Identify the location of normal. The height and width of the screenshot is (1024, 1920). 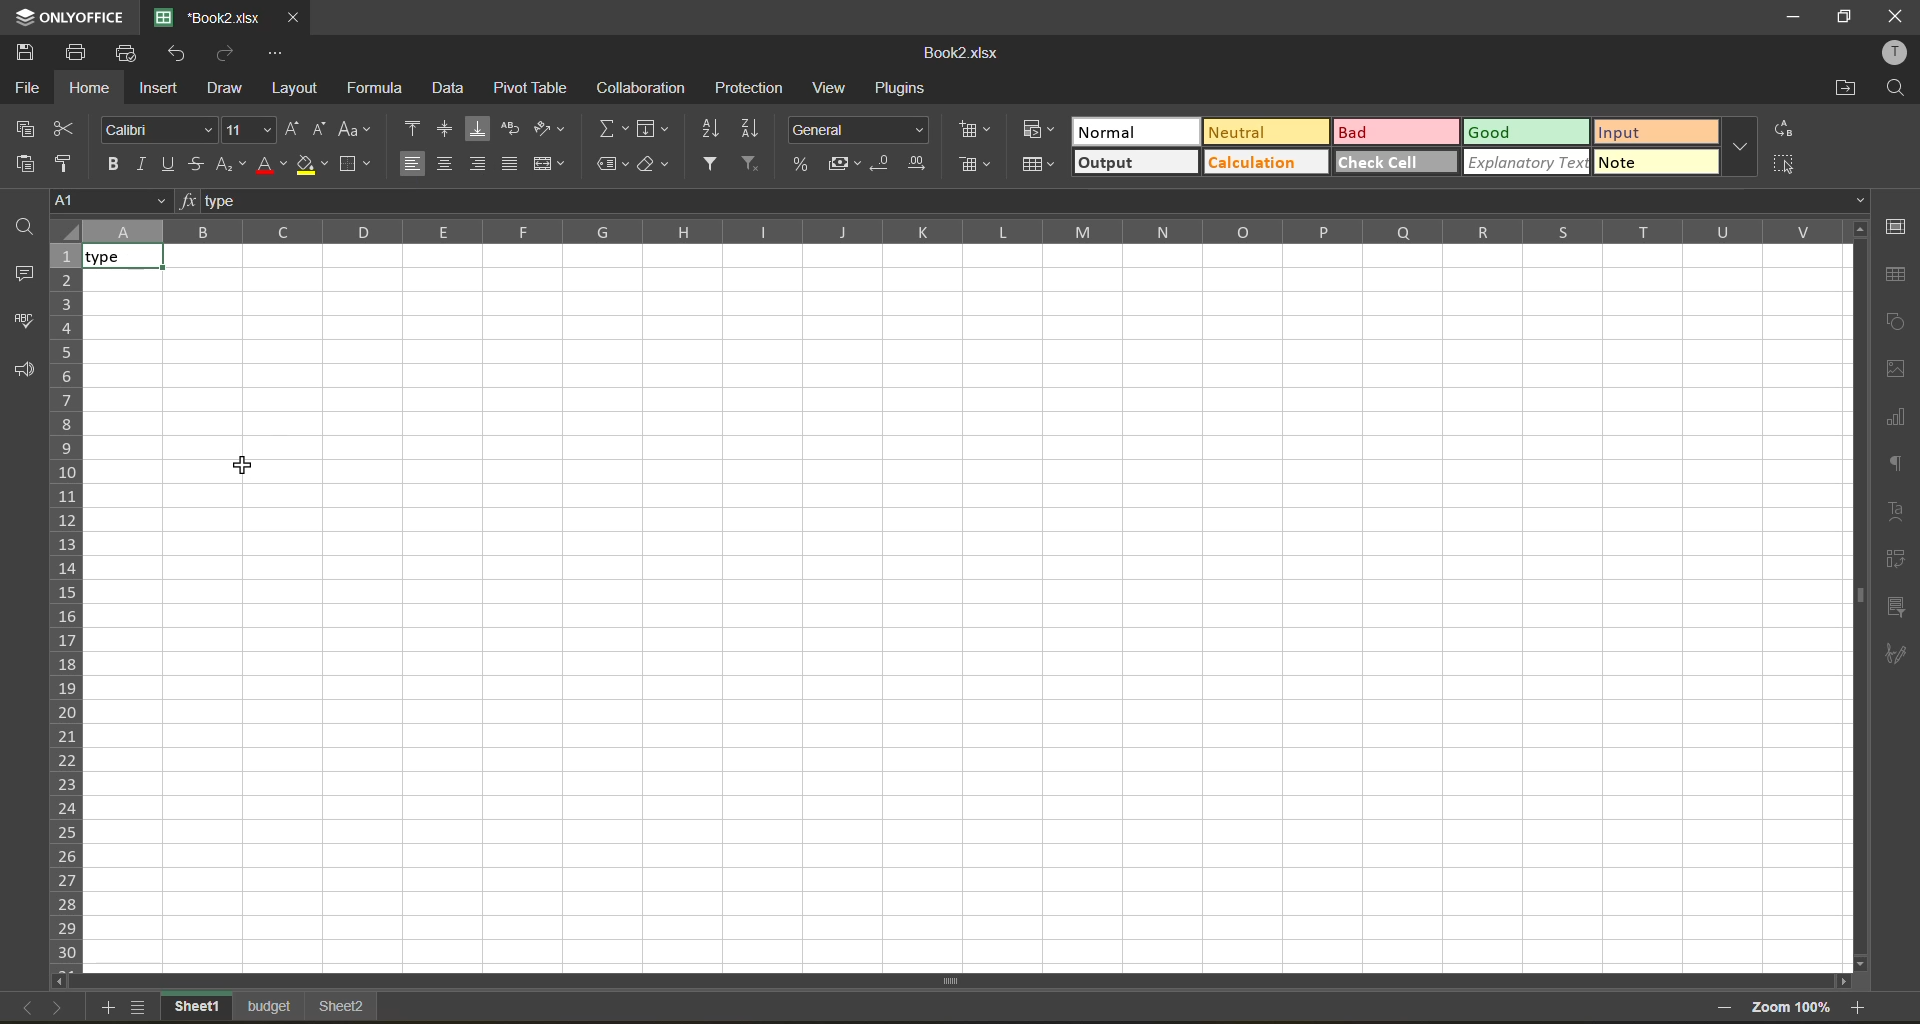
(1135, 134).